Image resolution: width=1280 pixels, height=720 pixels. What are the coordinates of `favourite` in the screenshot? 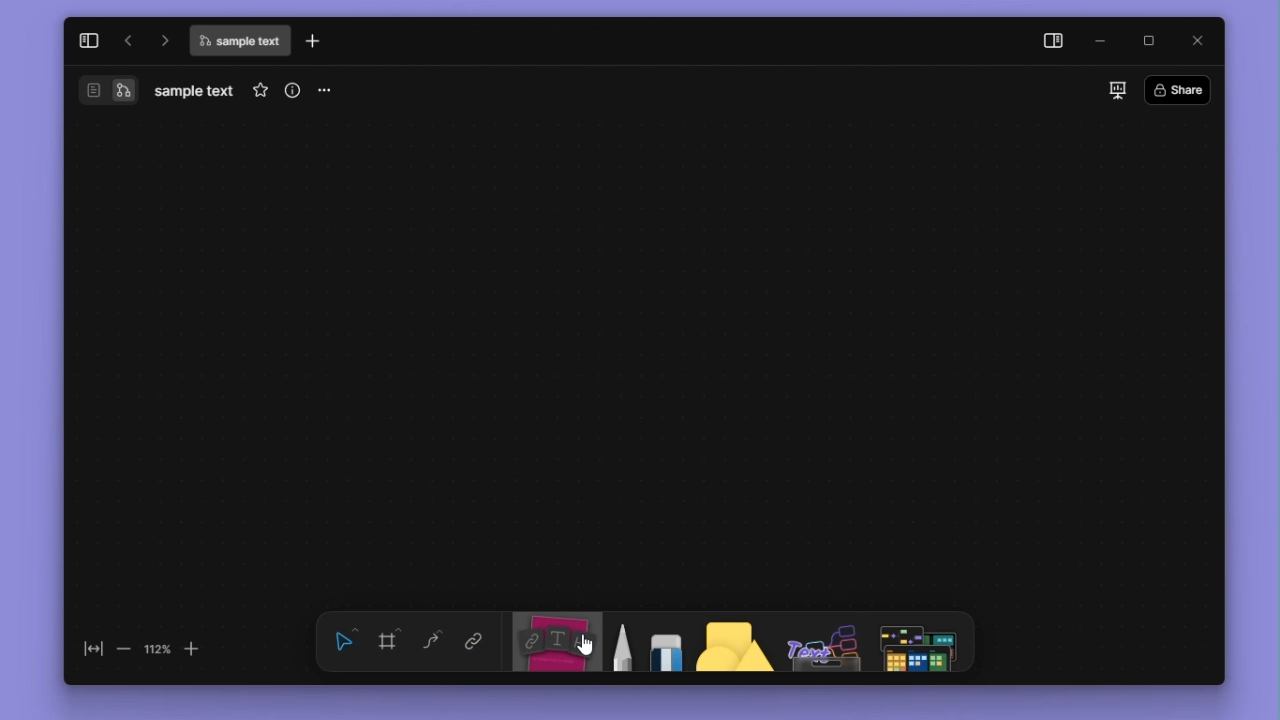 It's located at (260, 90).